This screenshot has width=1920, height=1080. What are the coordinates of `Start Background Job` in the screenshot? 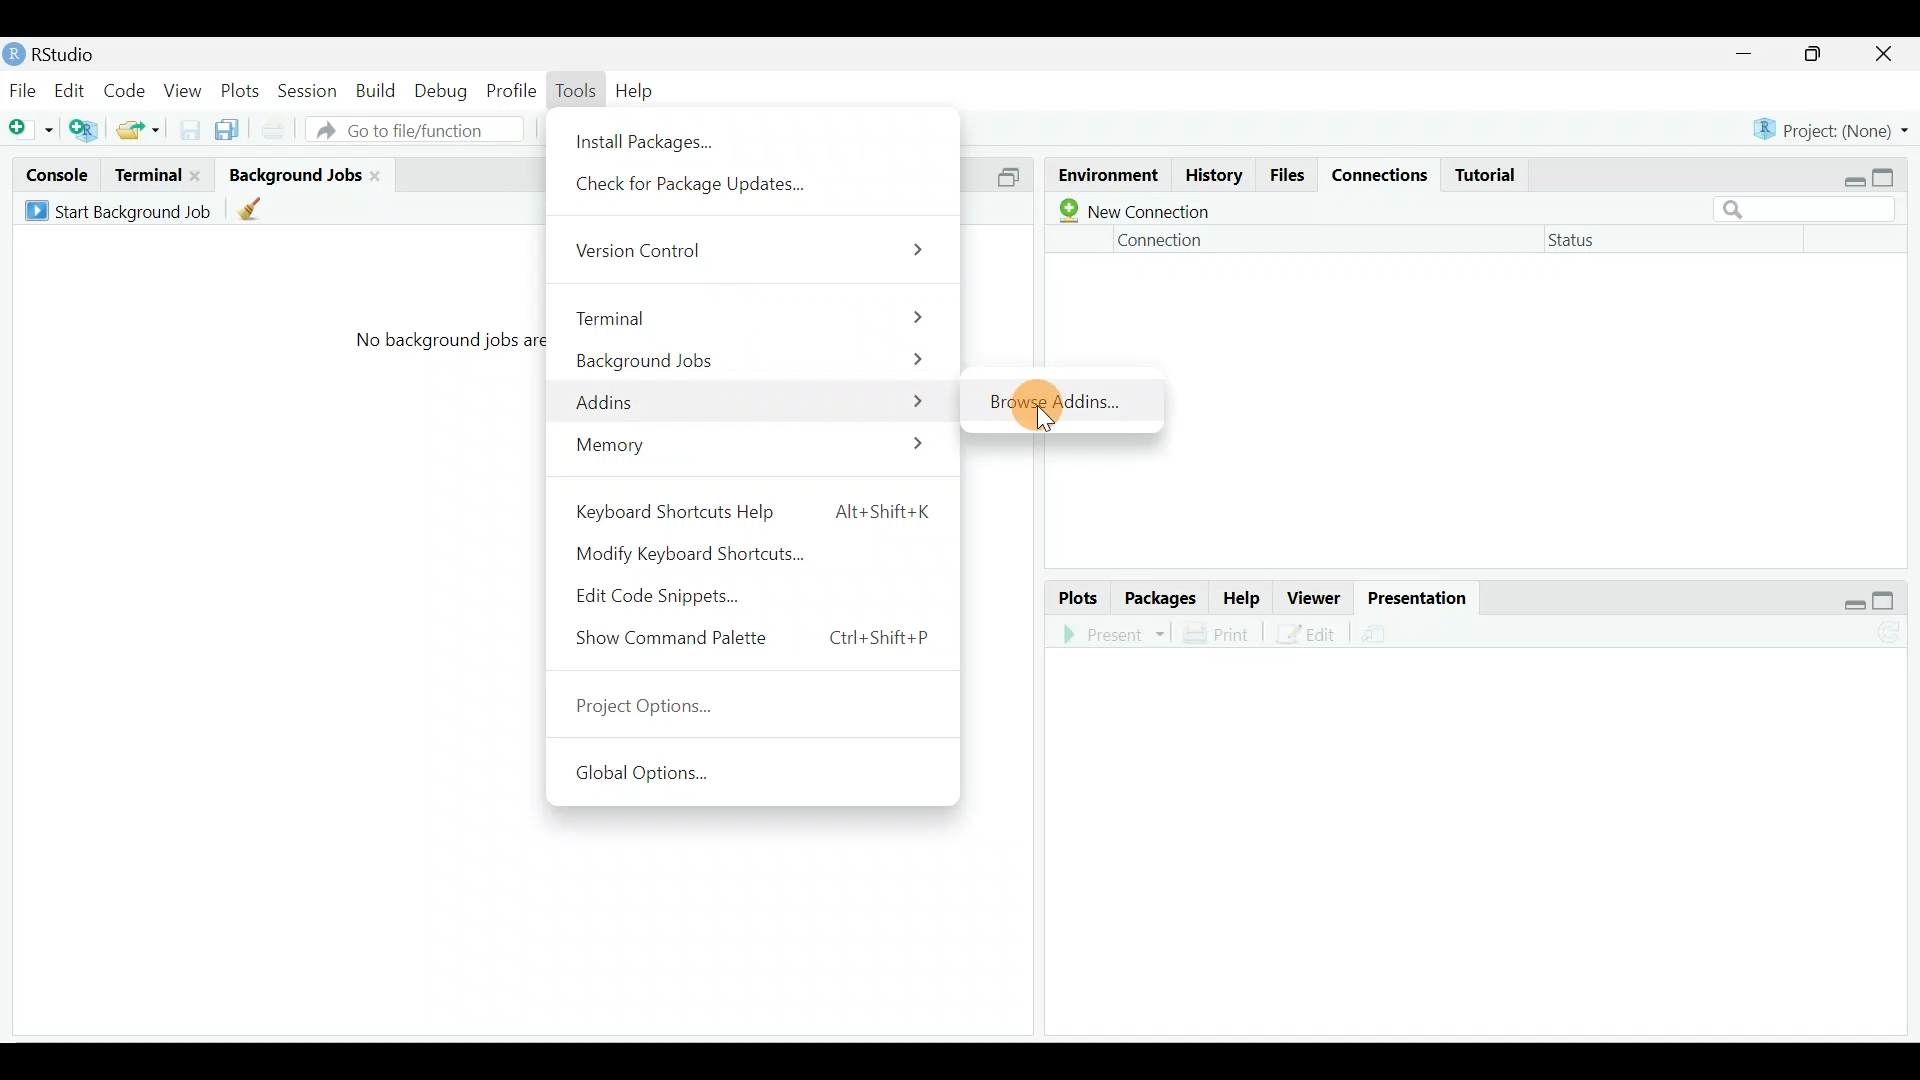 It's located at (122, 212).